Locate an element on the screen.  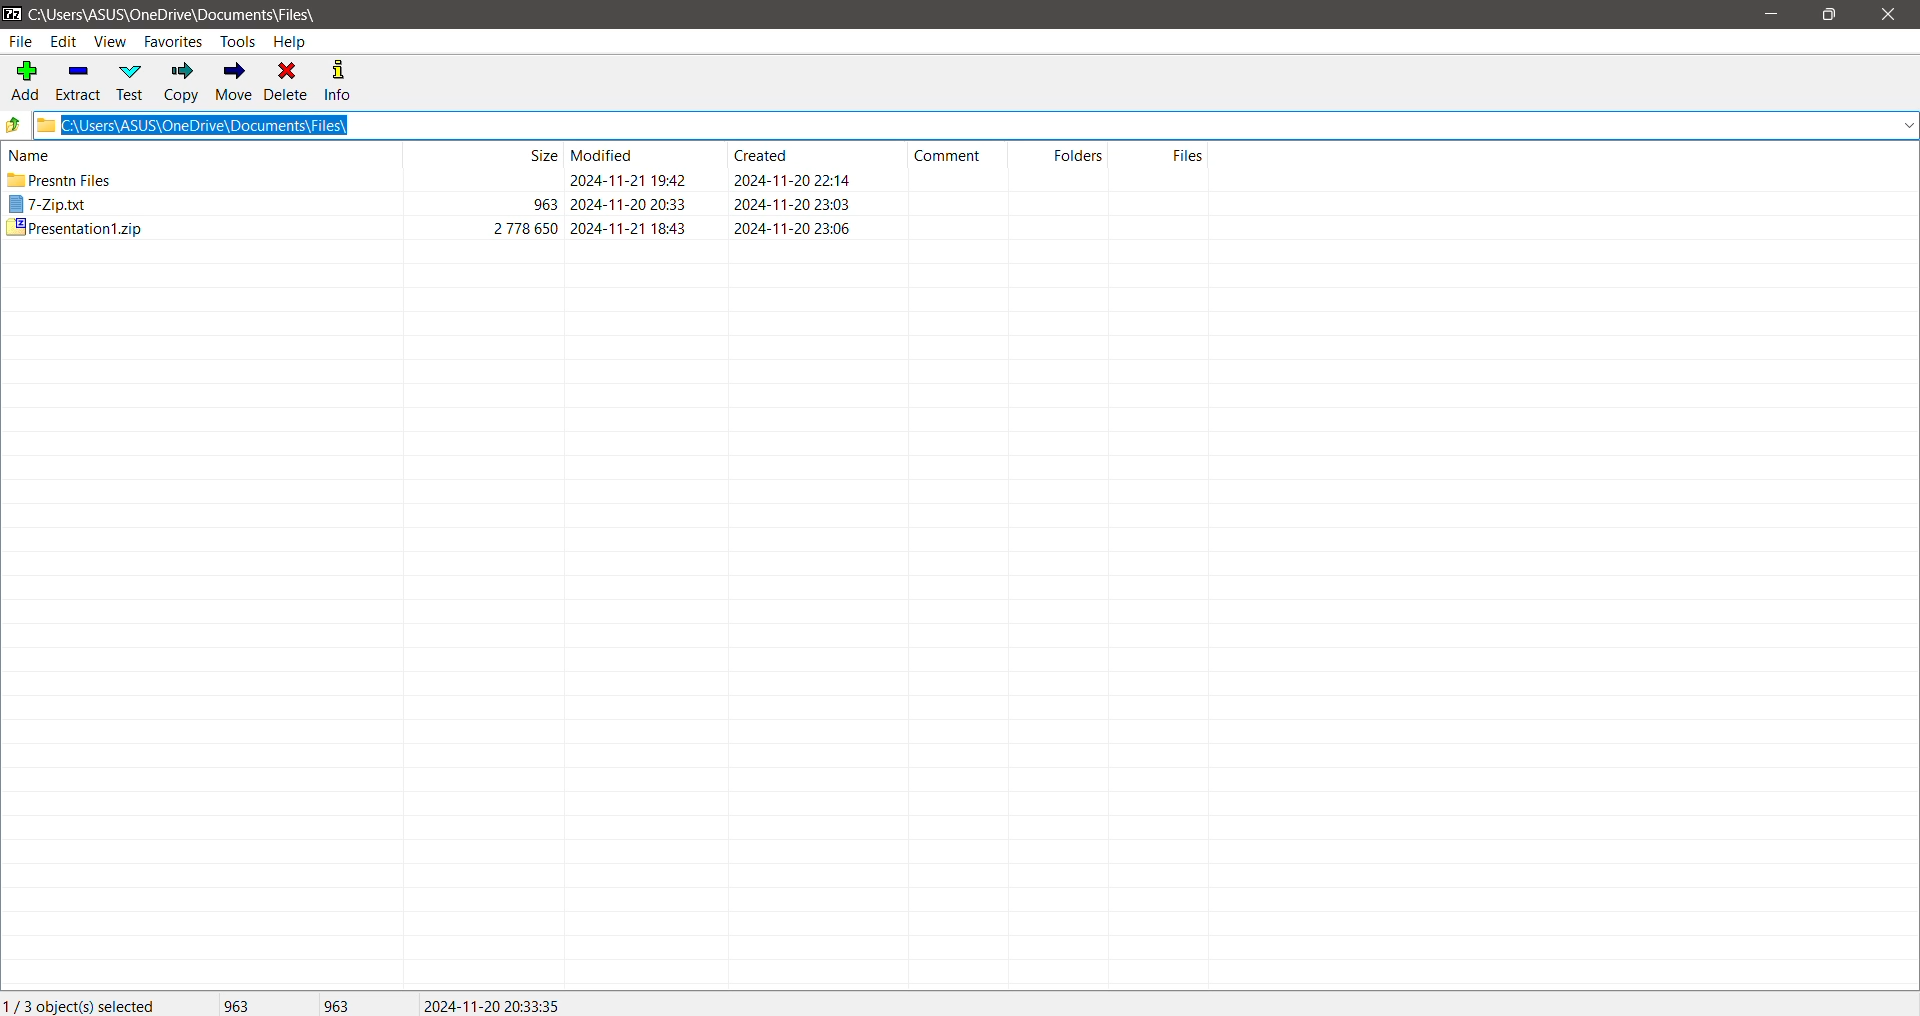
2 778 650 is located at coordinates (526, 227).